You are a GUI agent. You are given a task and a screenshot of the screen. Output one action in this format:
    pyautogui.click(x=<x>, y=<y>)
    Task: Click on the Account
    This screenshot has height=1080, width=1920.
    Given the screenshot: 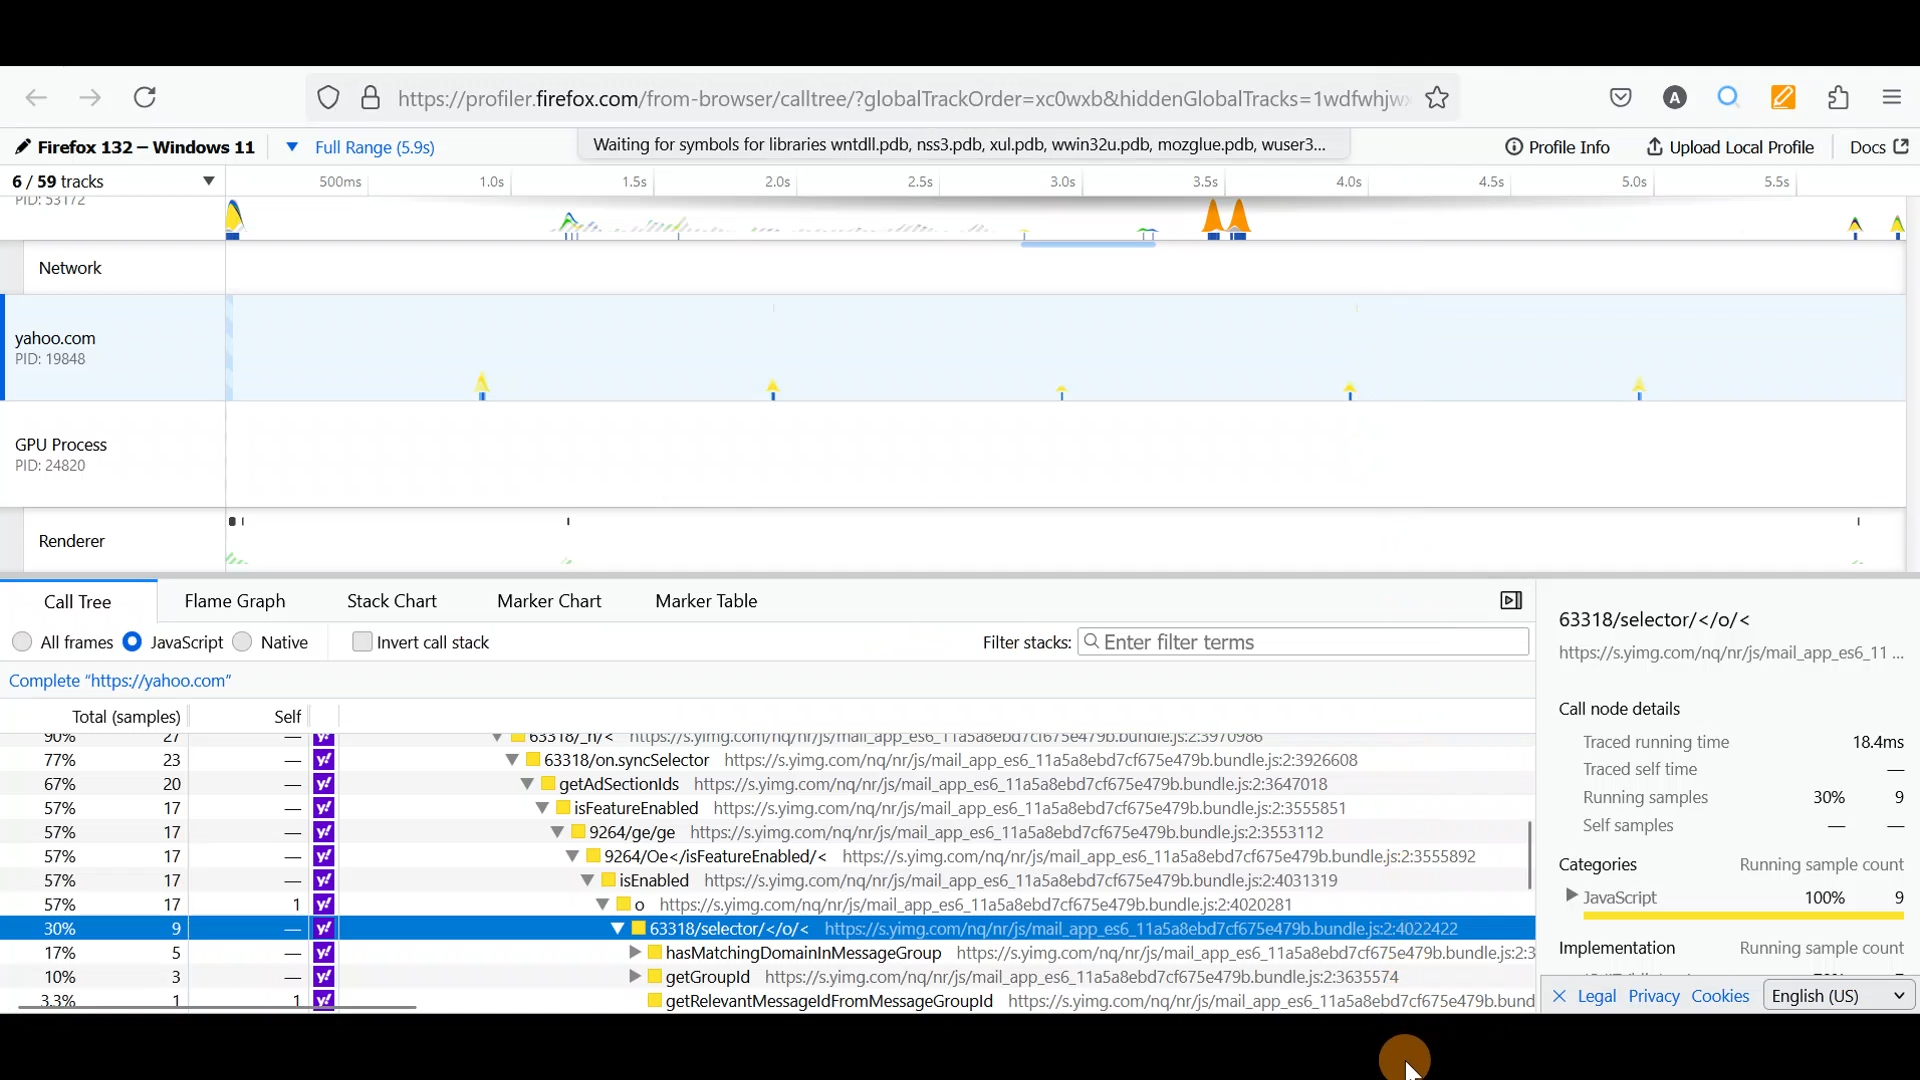 What is the action you would take?
    pyautogui.click(x=1676, y=99)
    